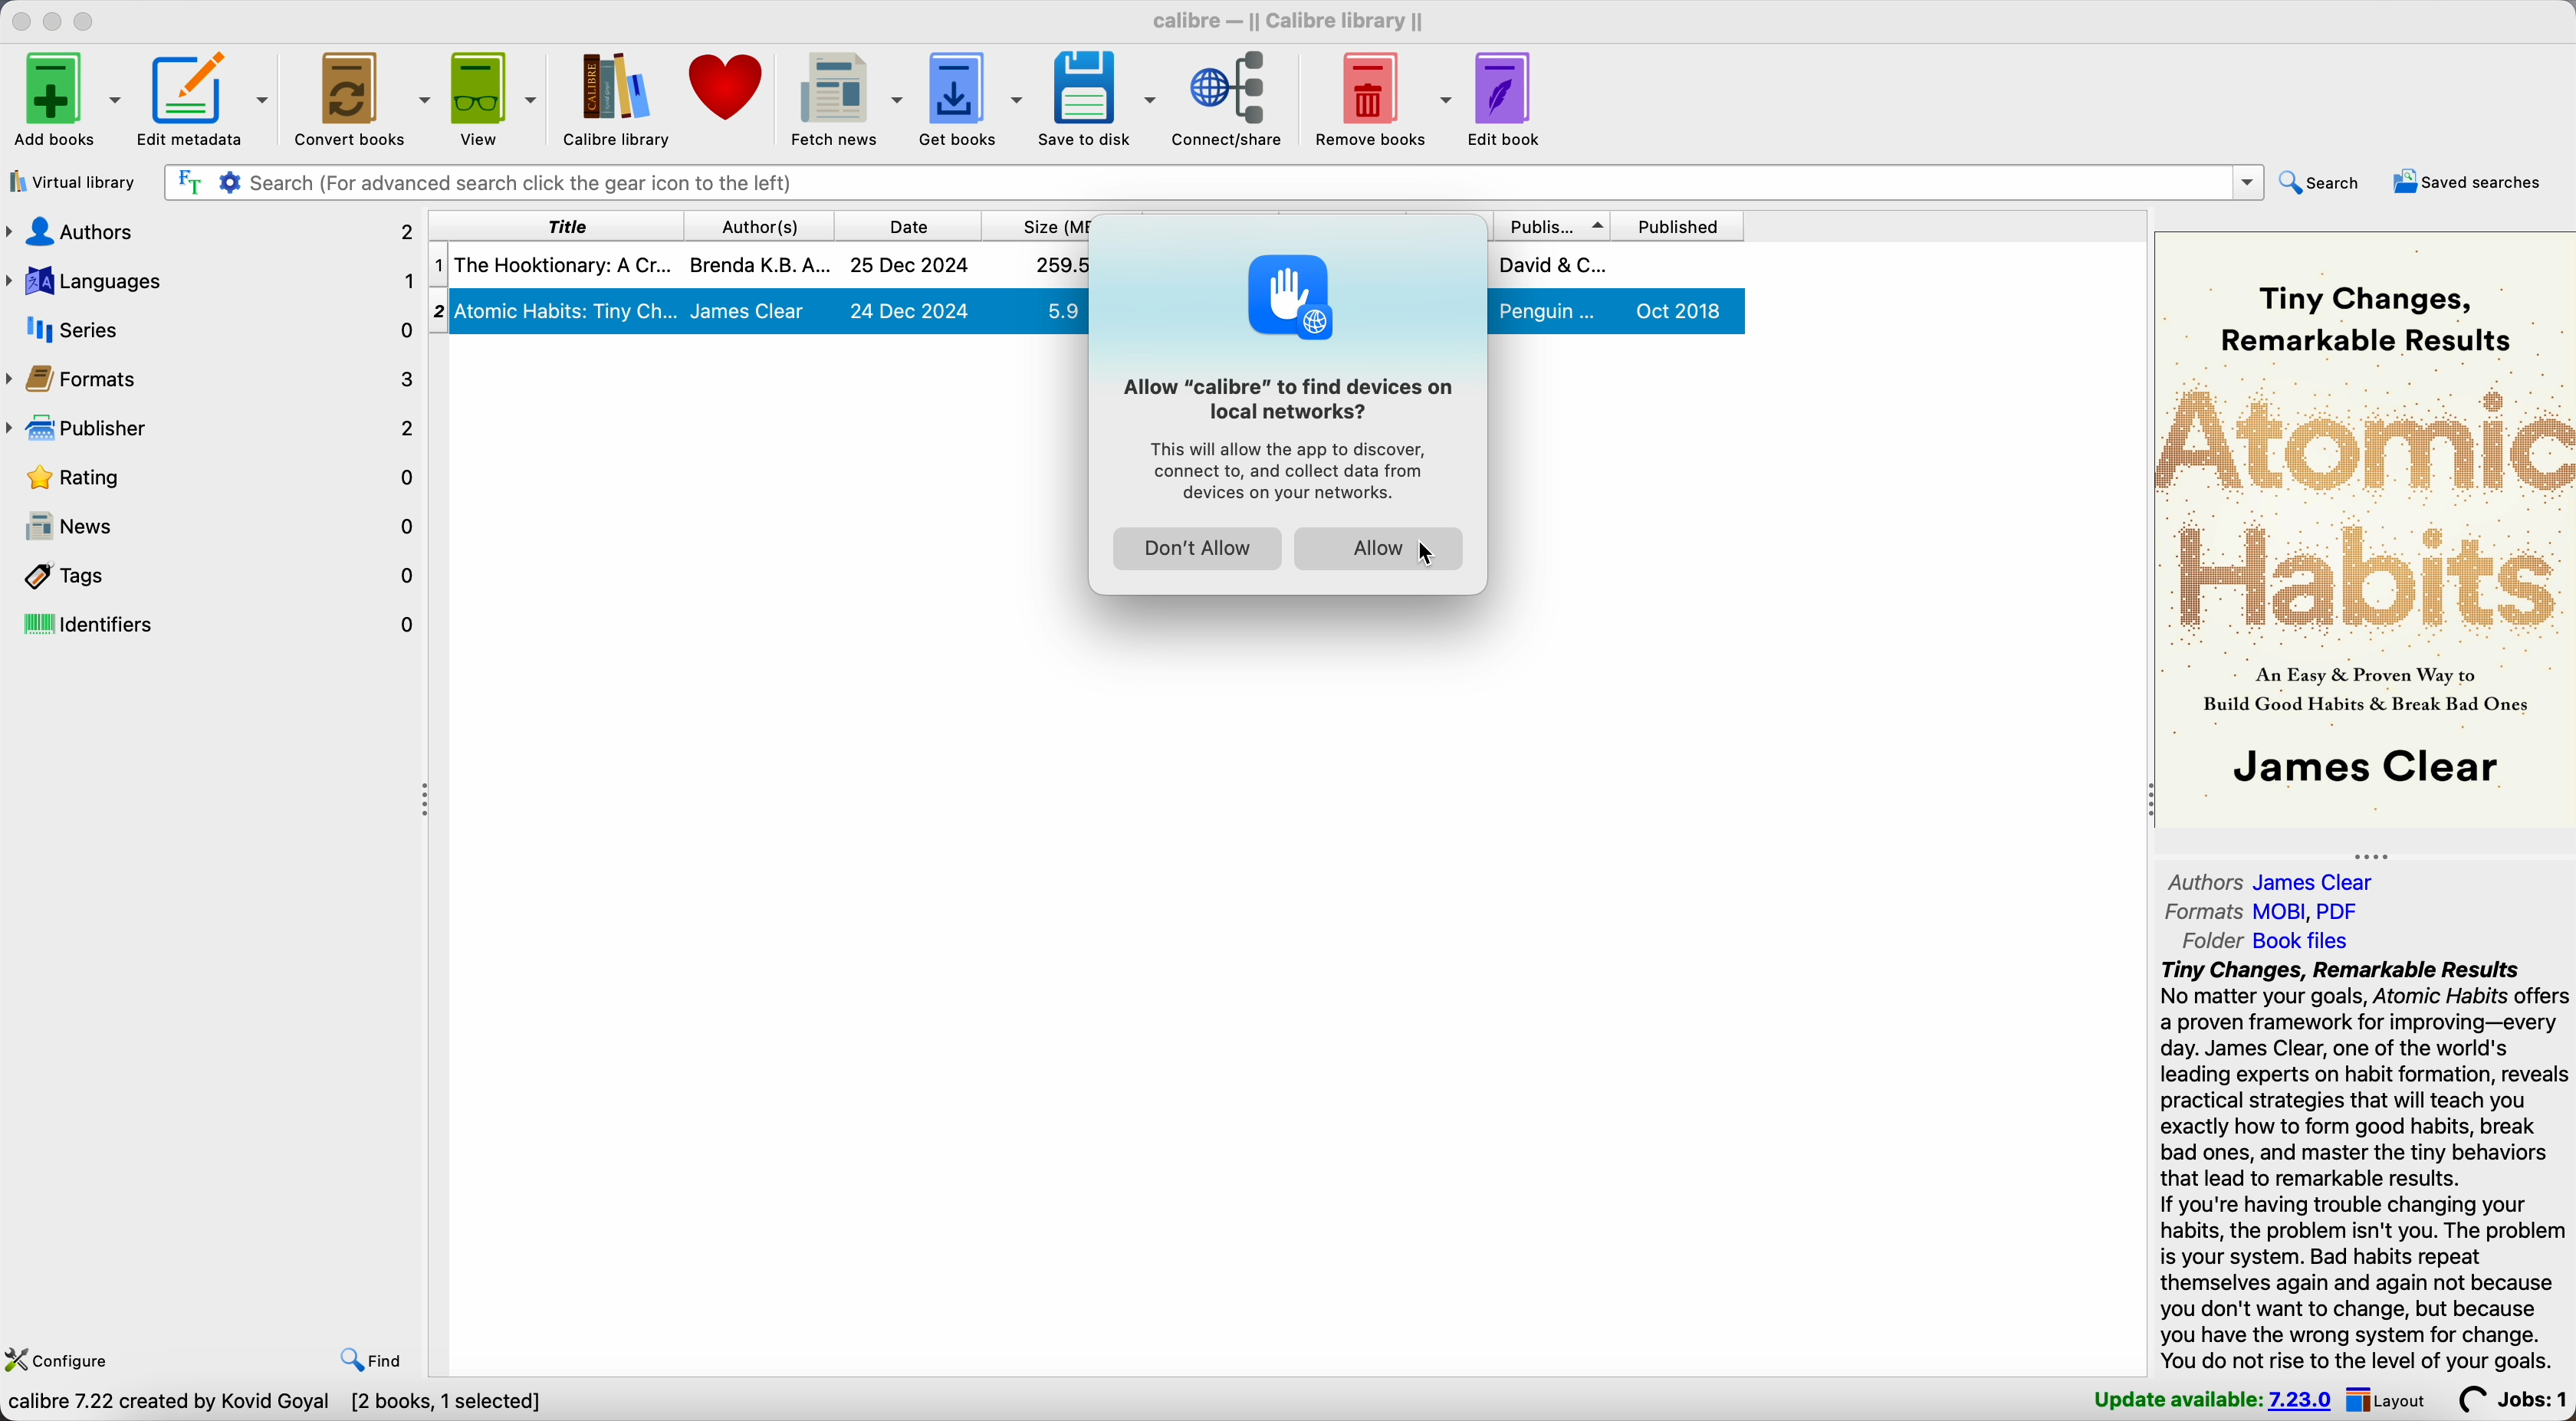  What do you see at coordinates (910, 310) in the screenshot?
I see `24 Dec 2024` at bounding box center [910, 310].